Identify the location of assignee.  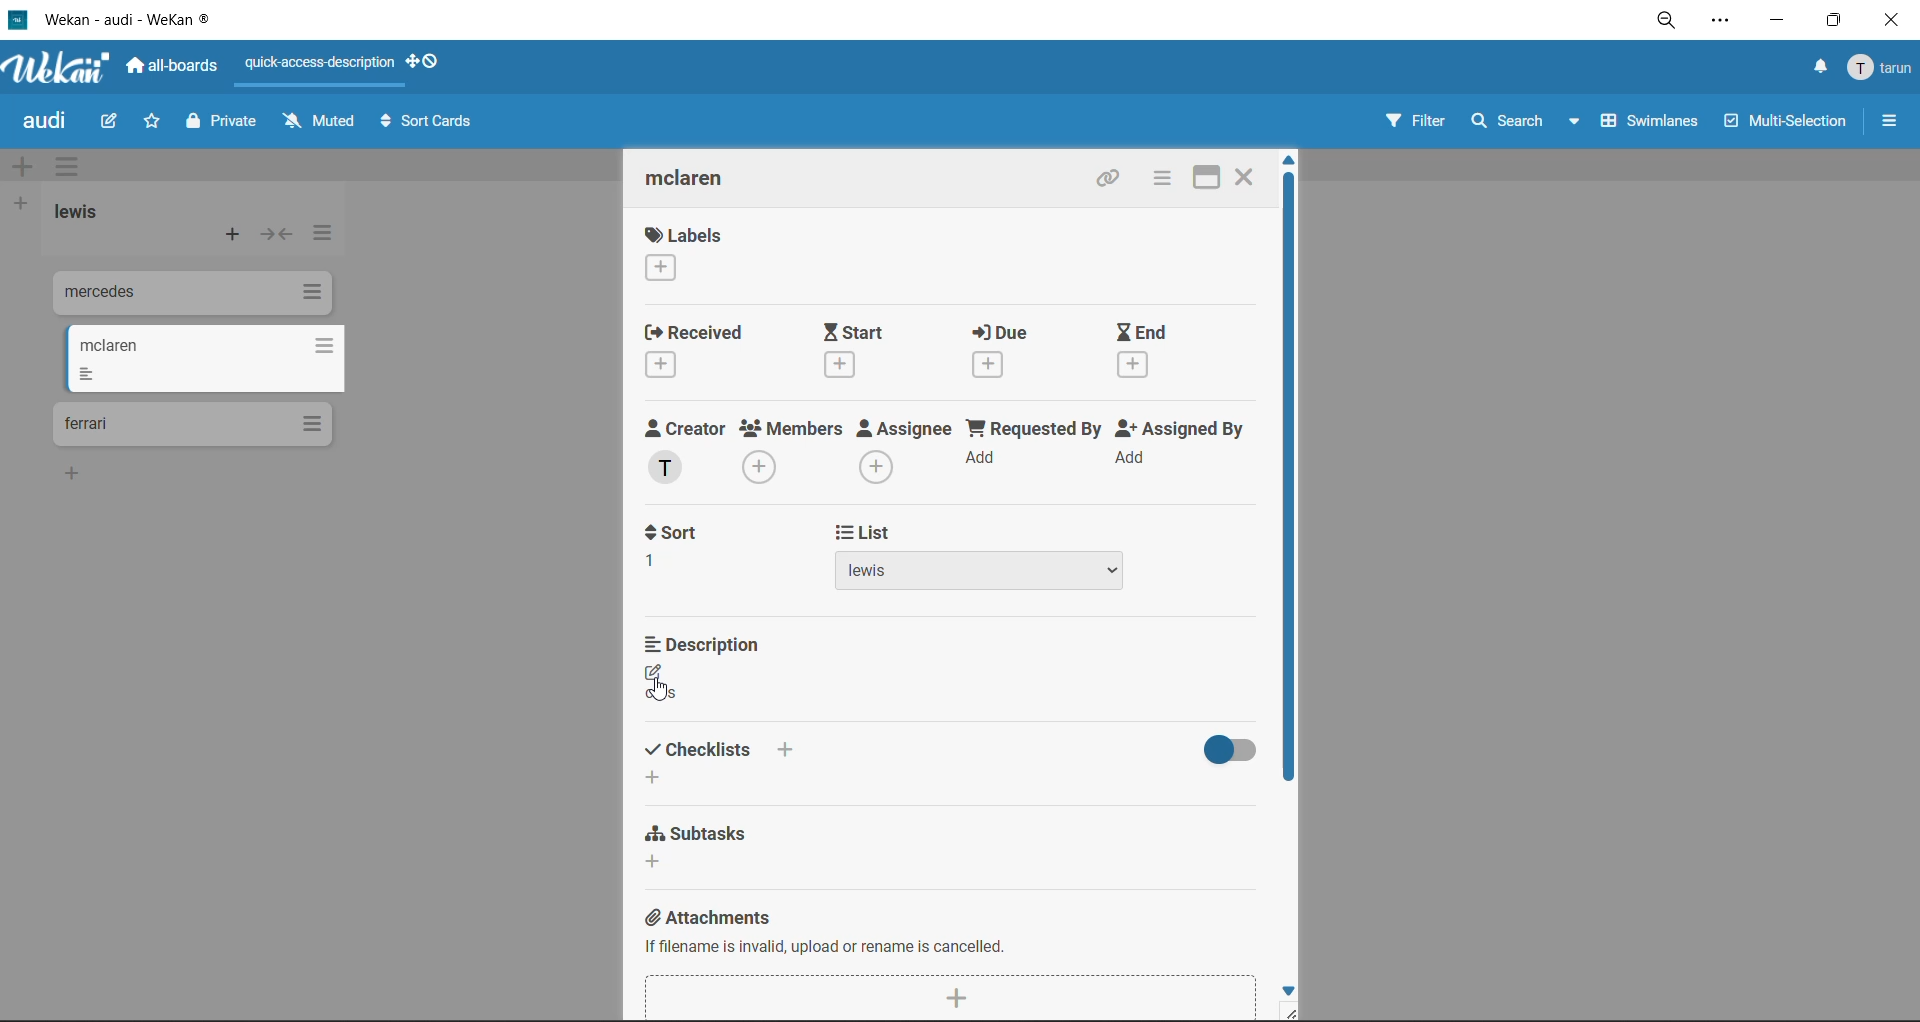
(905, 451).